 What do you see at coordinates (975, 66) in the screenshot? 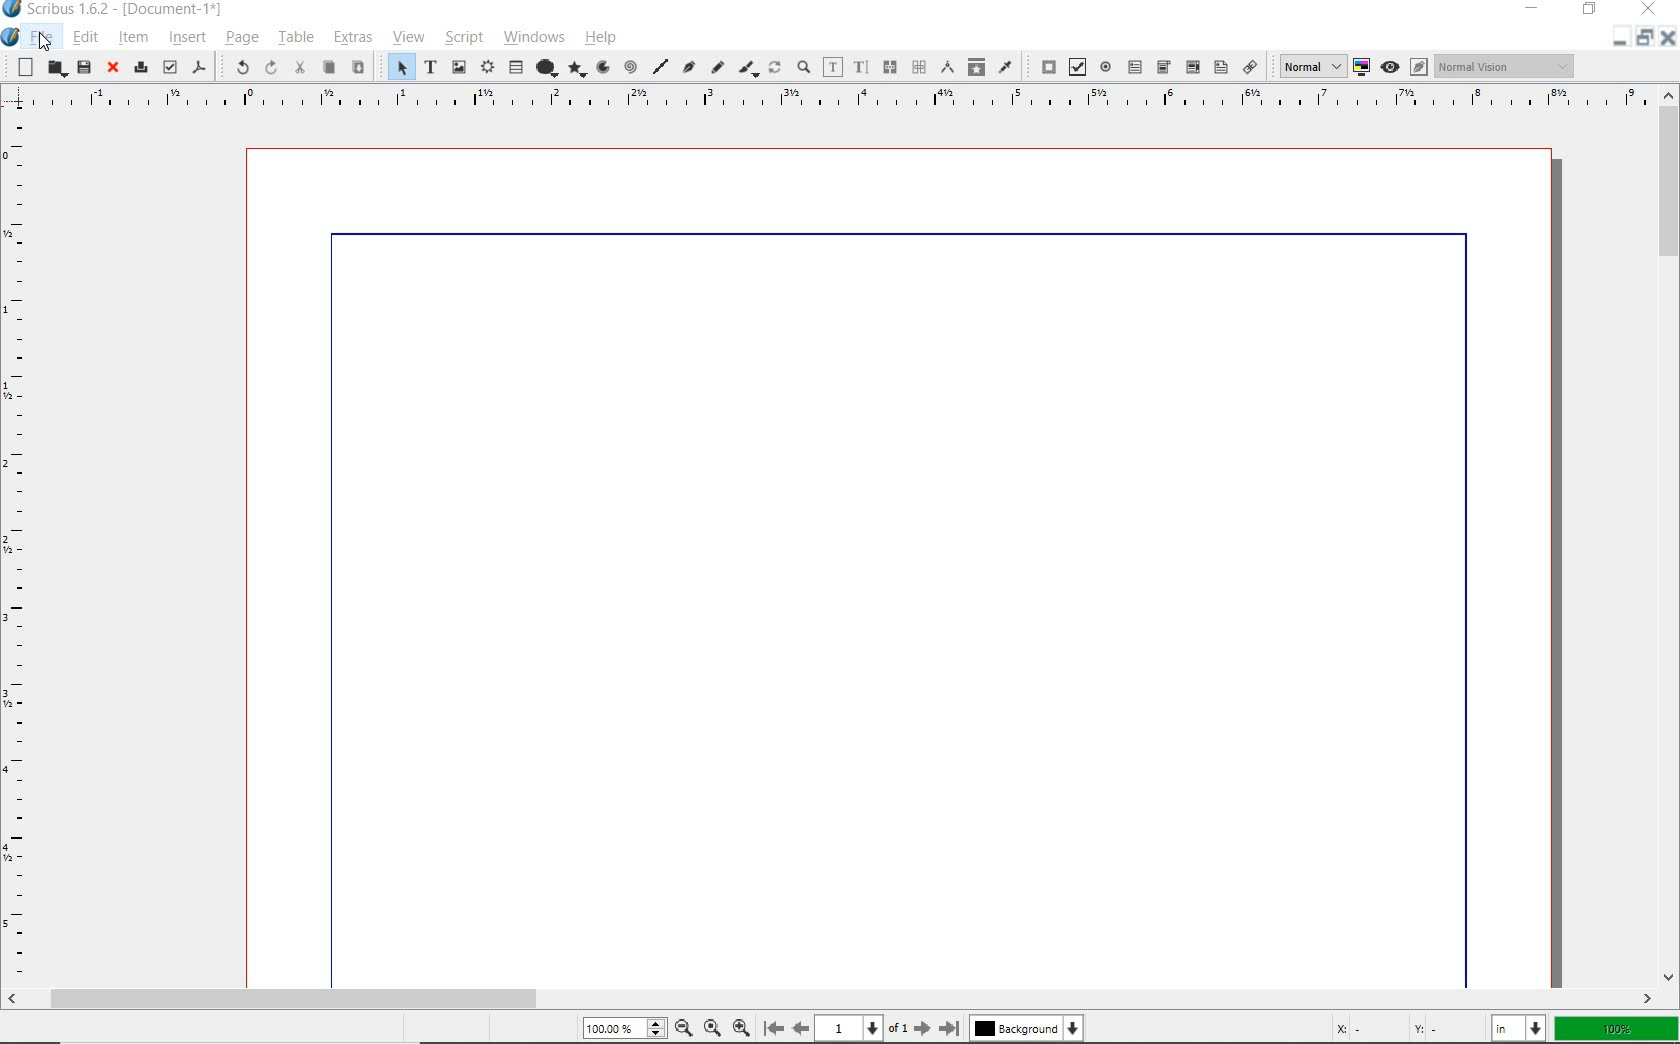
I see `copy item properties` at bounding box center [975, 66].